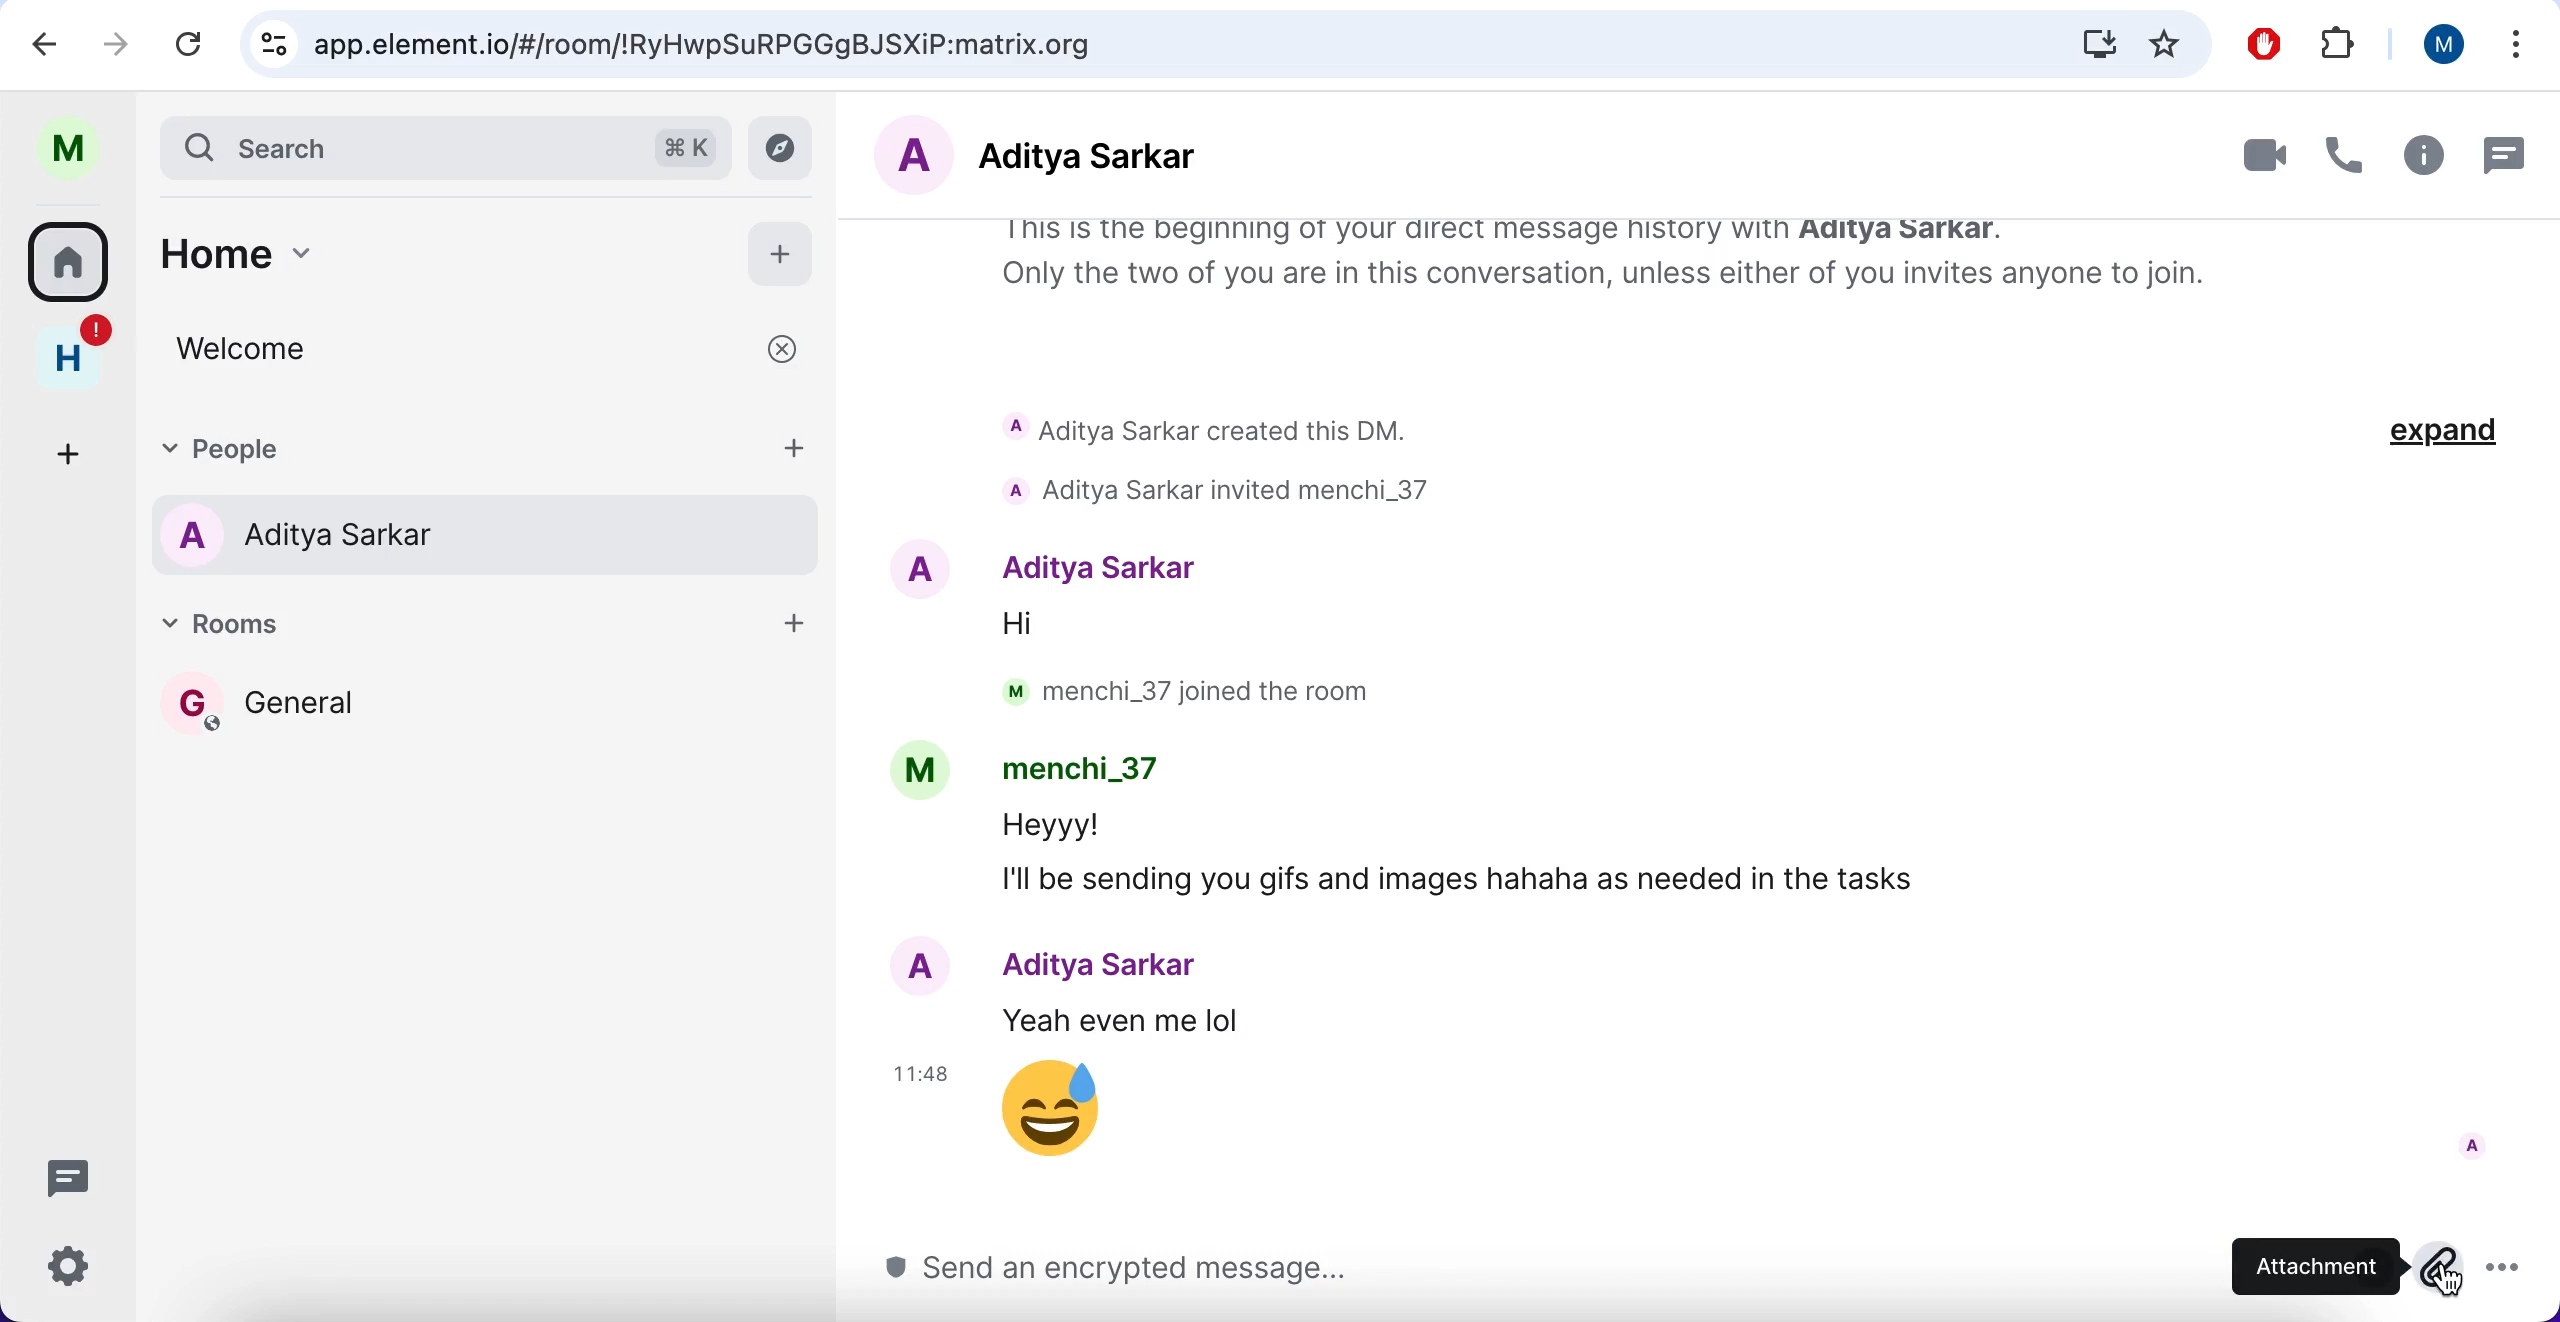 The image size is (2560, 1322). What do you see at coordinates (2443, 45) in the screenshot?
I see `user` at bounding box center [2443, 45].